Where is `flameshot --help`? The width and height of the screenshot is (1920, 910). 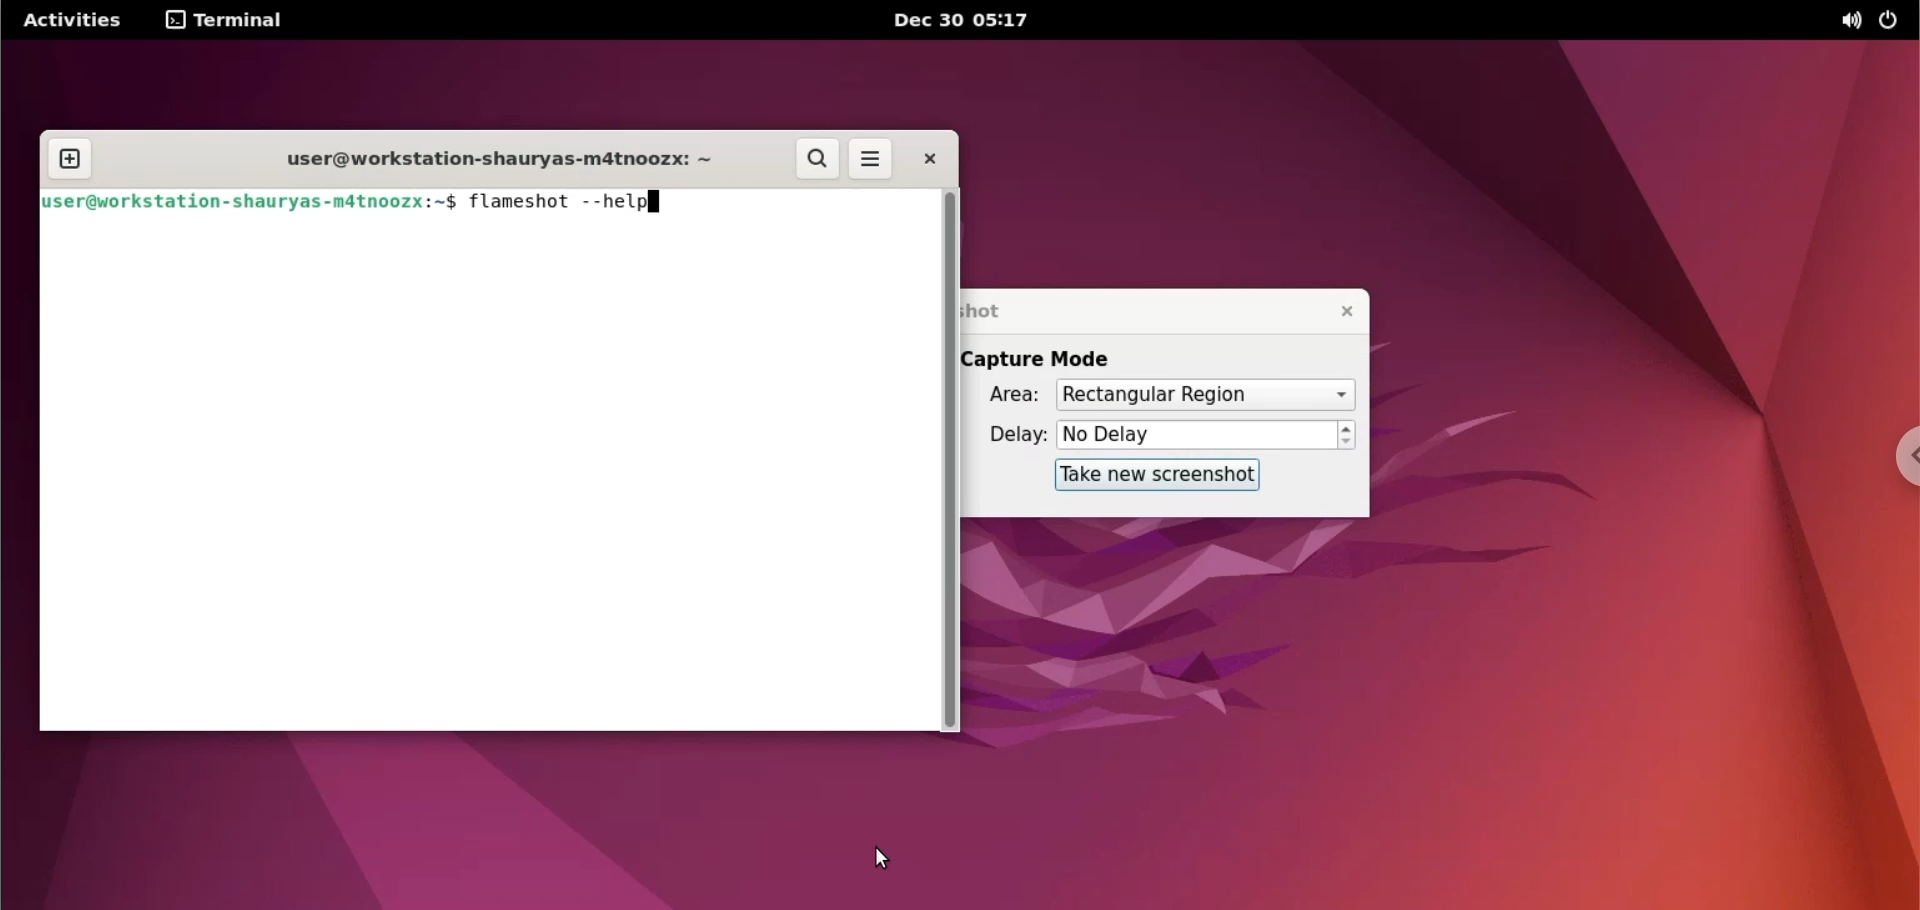
flameshot --help is located at coordinates (577, 203).